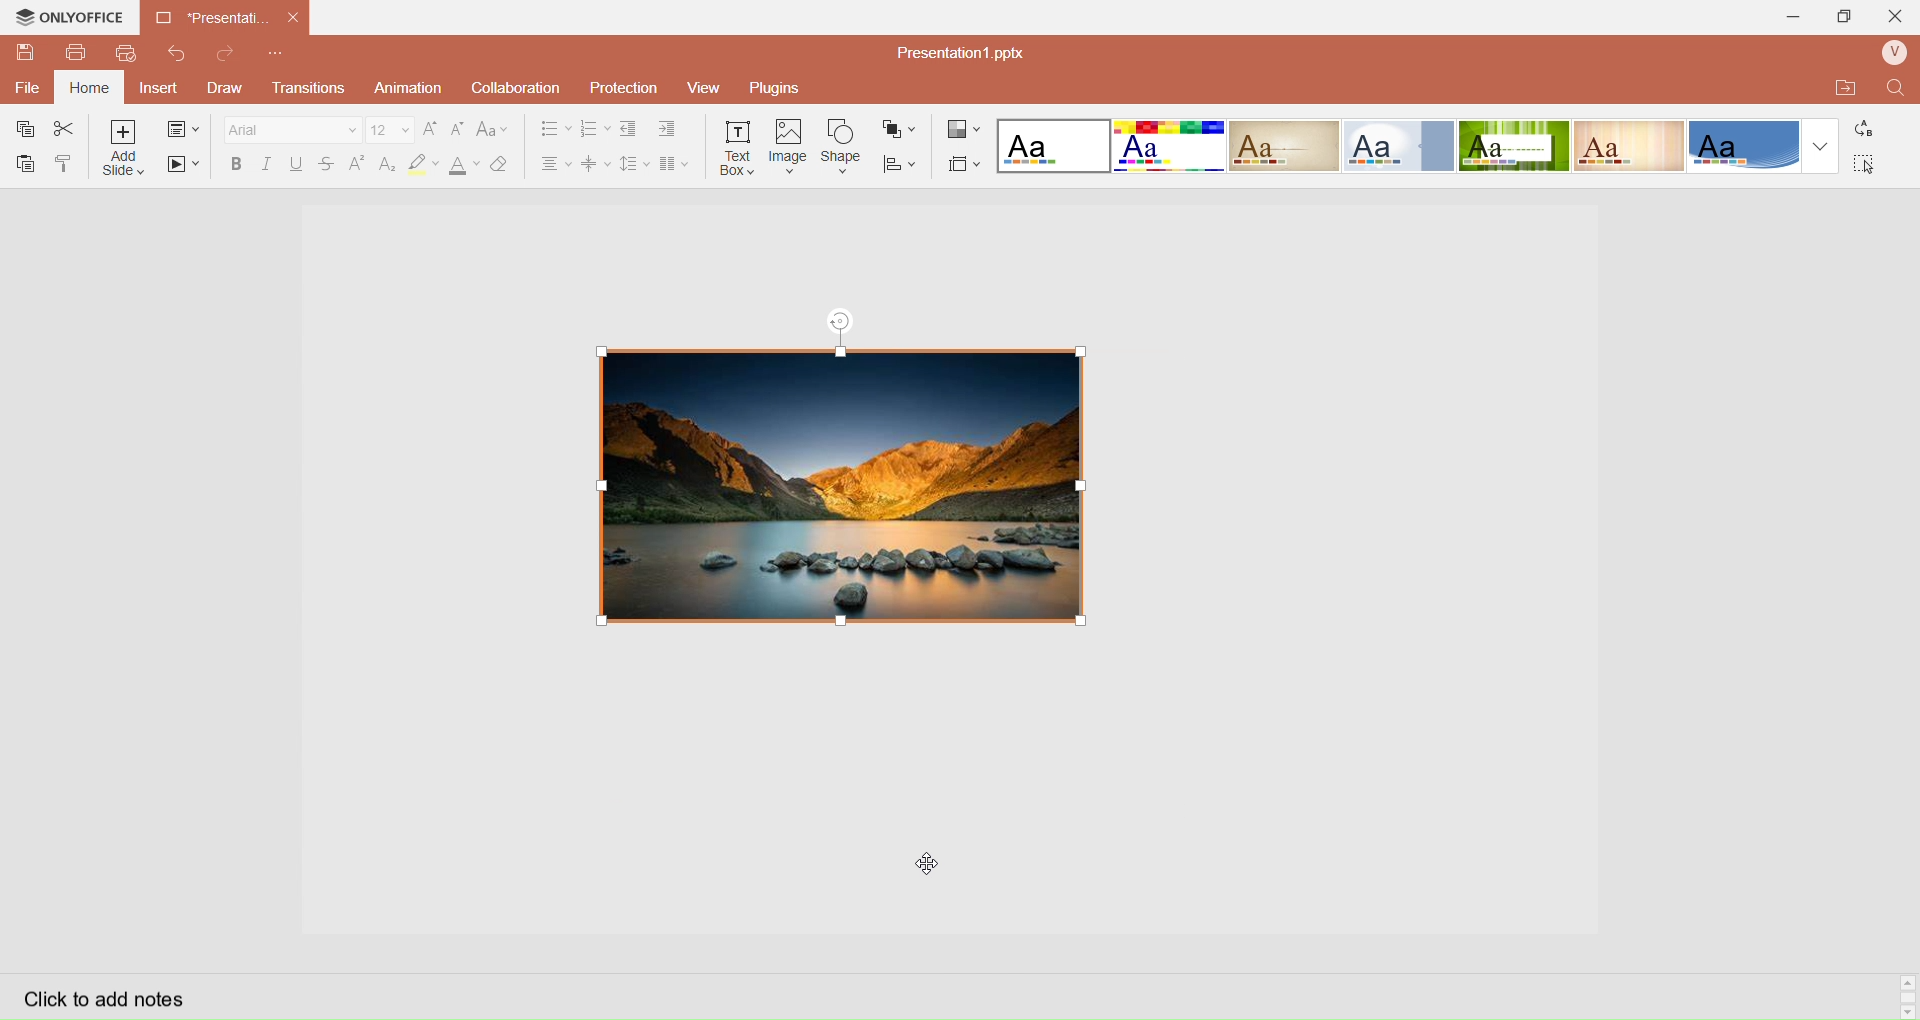  I want to click on cursor, so click(927, 864).